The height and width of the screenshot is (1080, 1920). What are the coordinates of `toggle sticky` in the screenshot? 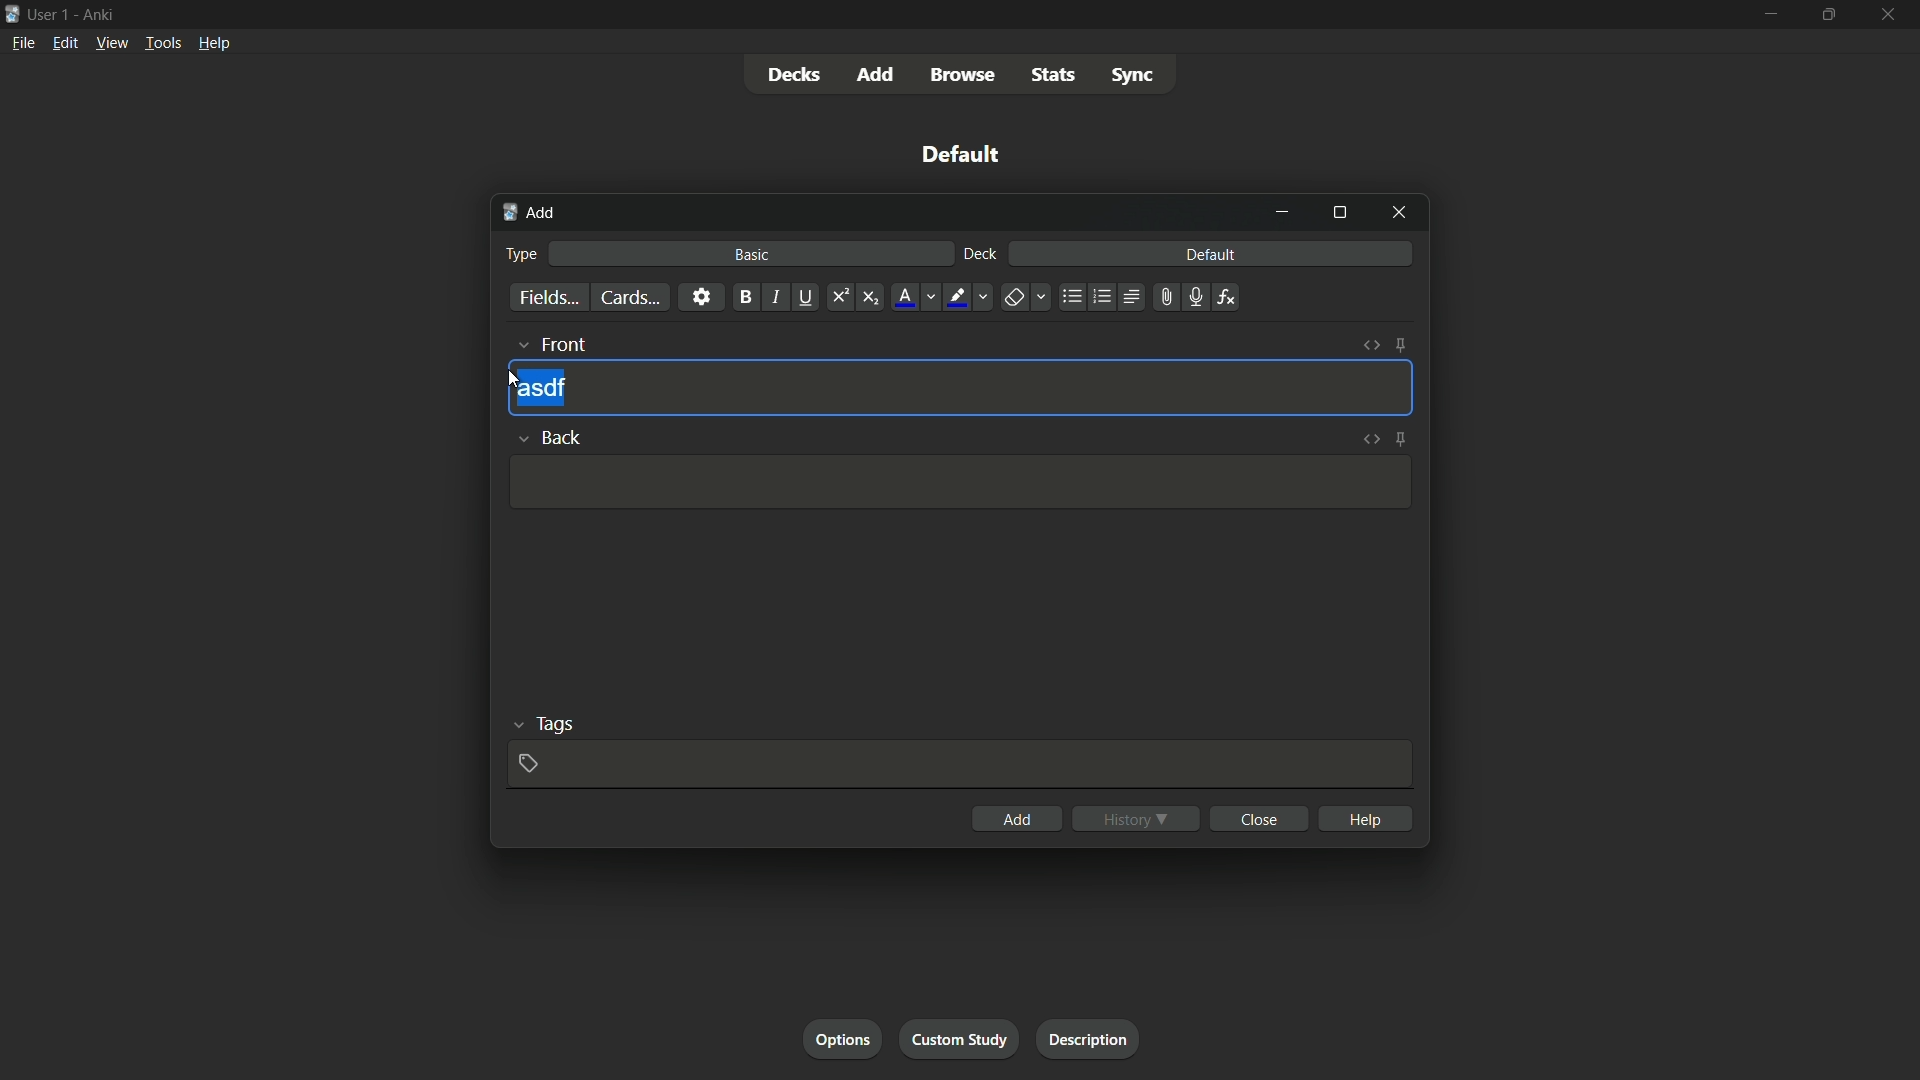 It's located at (1402, 345).